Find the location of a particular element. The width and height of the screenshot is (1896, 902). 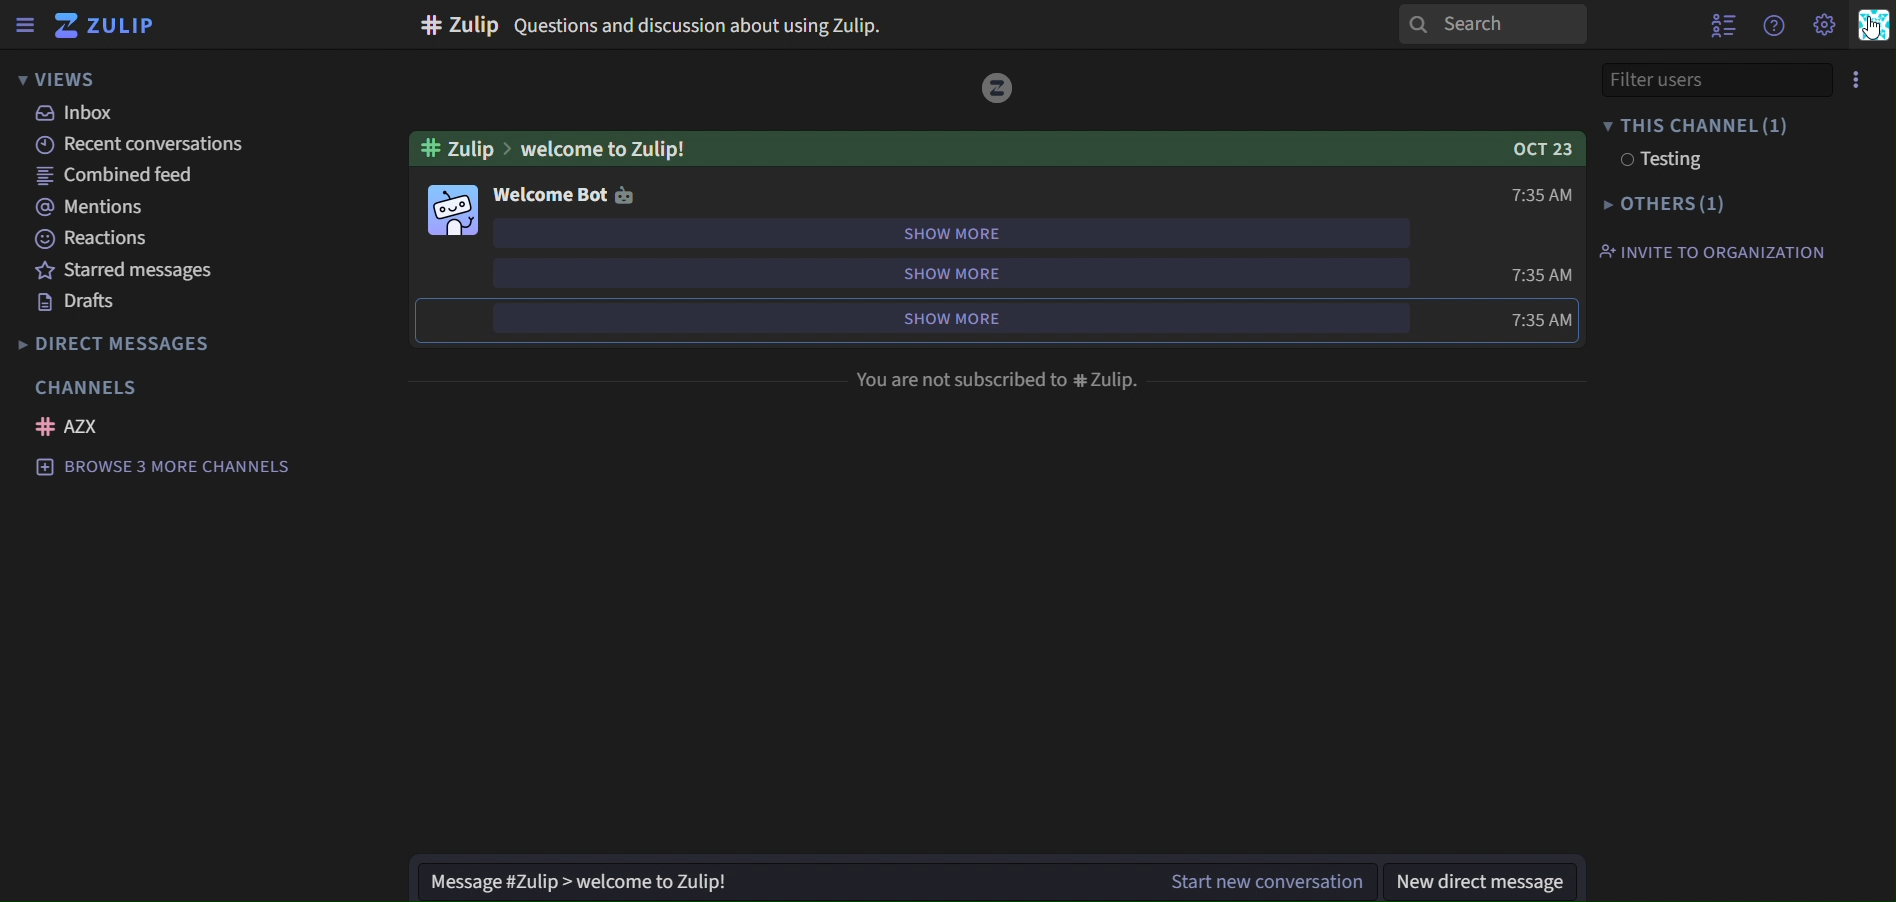

testing is located at coordinates (1658, 162).